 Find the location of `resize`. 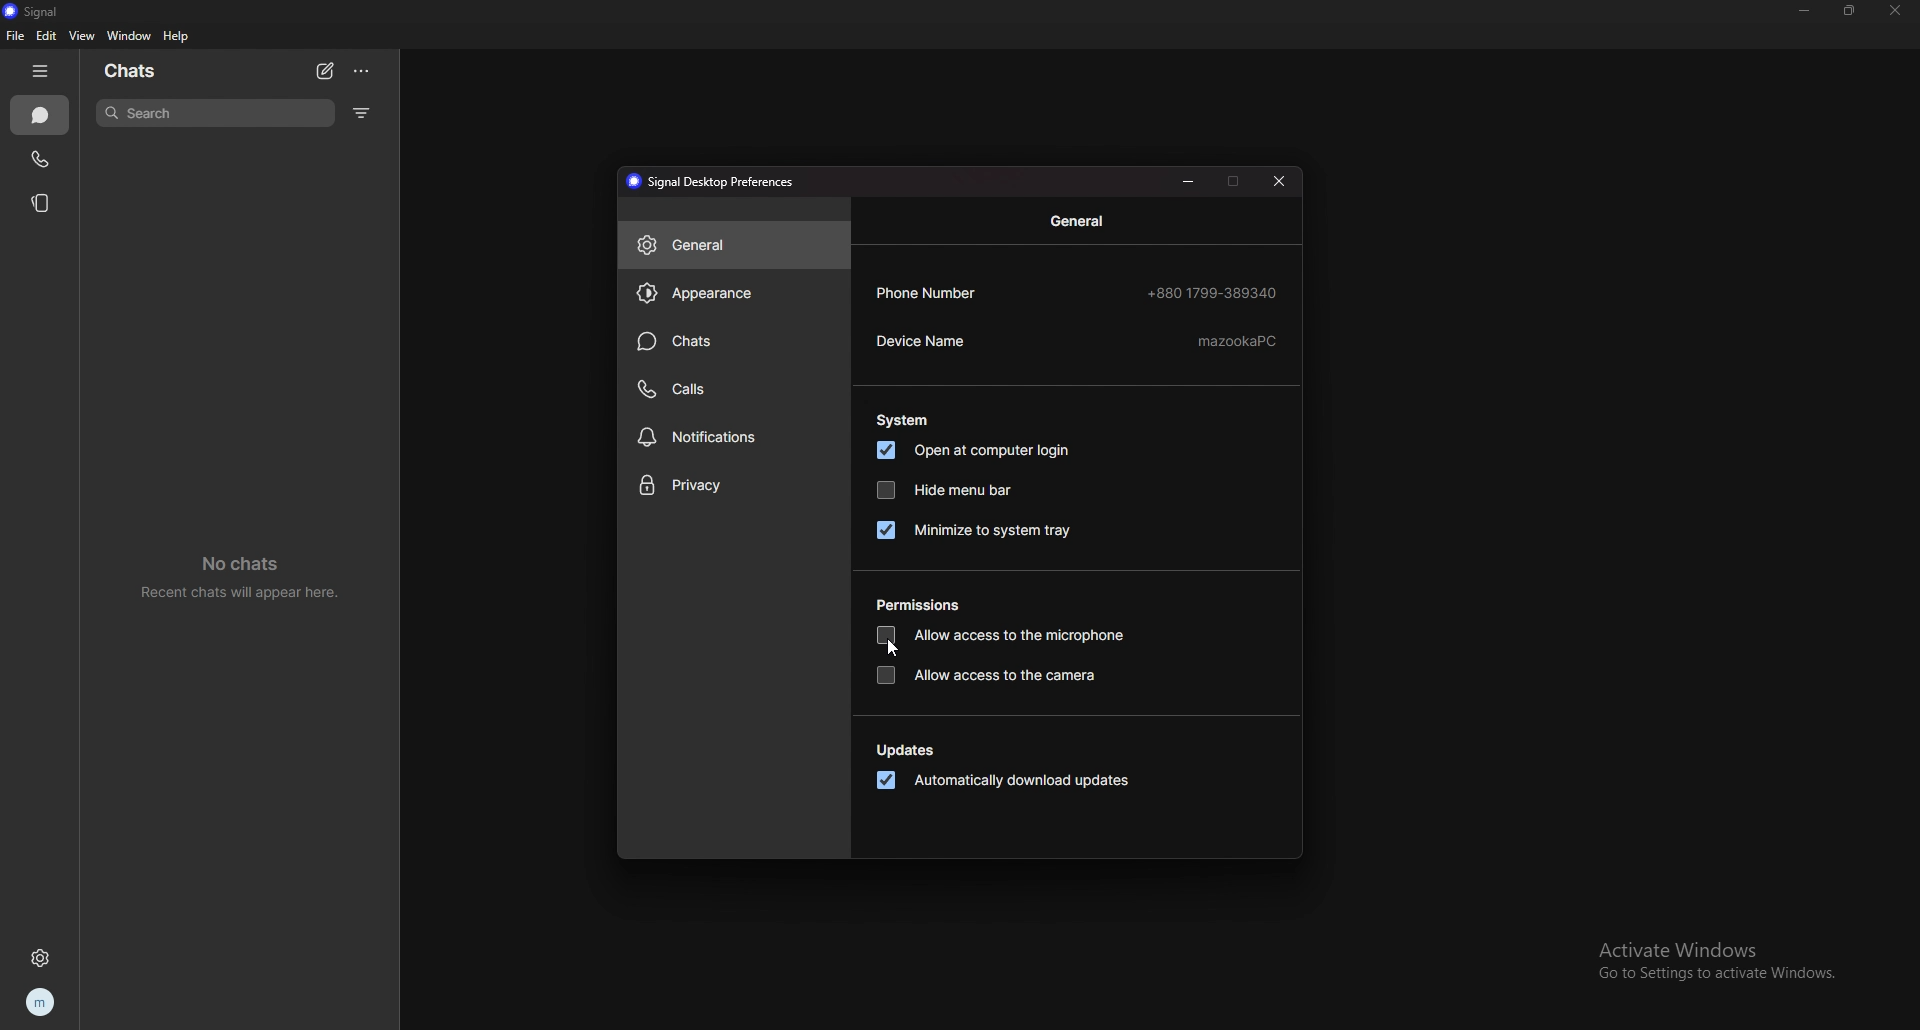

resize is located at coordinates (1850, 10).